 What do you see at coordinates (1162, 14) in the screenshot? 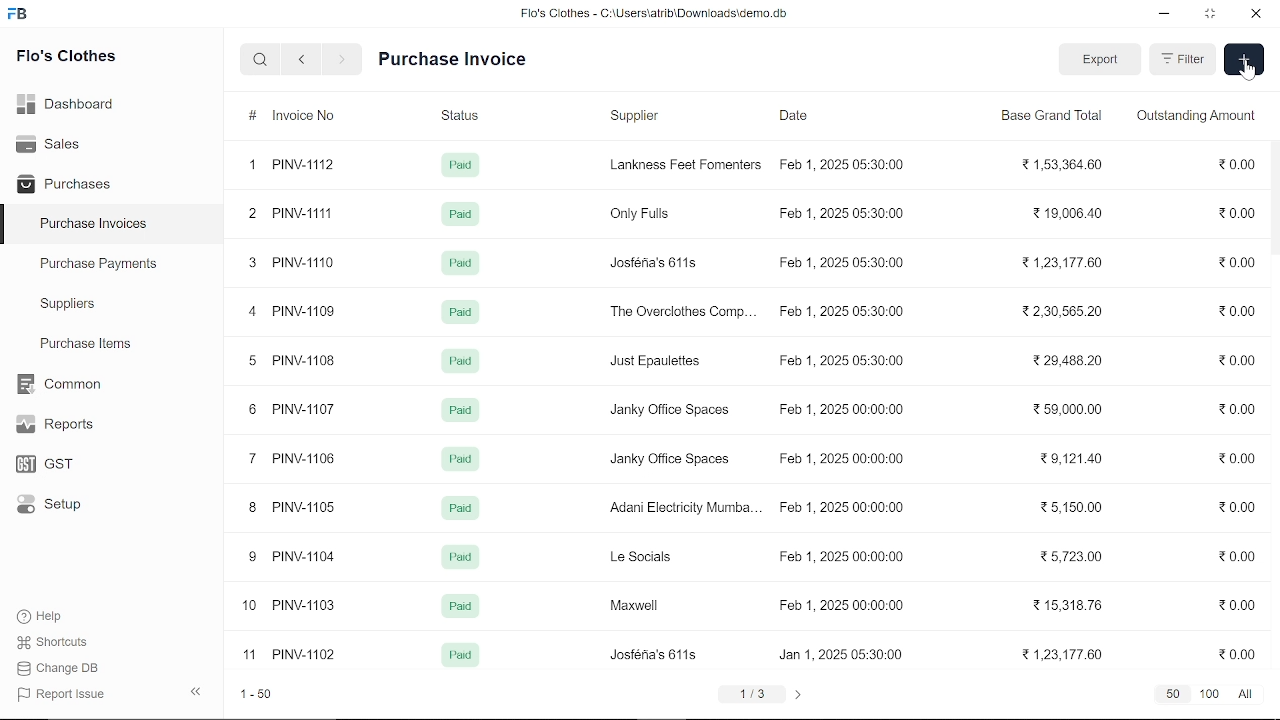
I see `minimize` at bounding box center [1162, 14].